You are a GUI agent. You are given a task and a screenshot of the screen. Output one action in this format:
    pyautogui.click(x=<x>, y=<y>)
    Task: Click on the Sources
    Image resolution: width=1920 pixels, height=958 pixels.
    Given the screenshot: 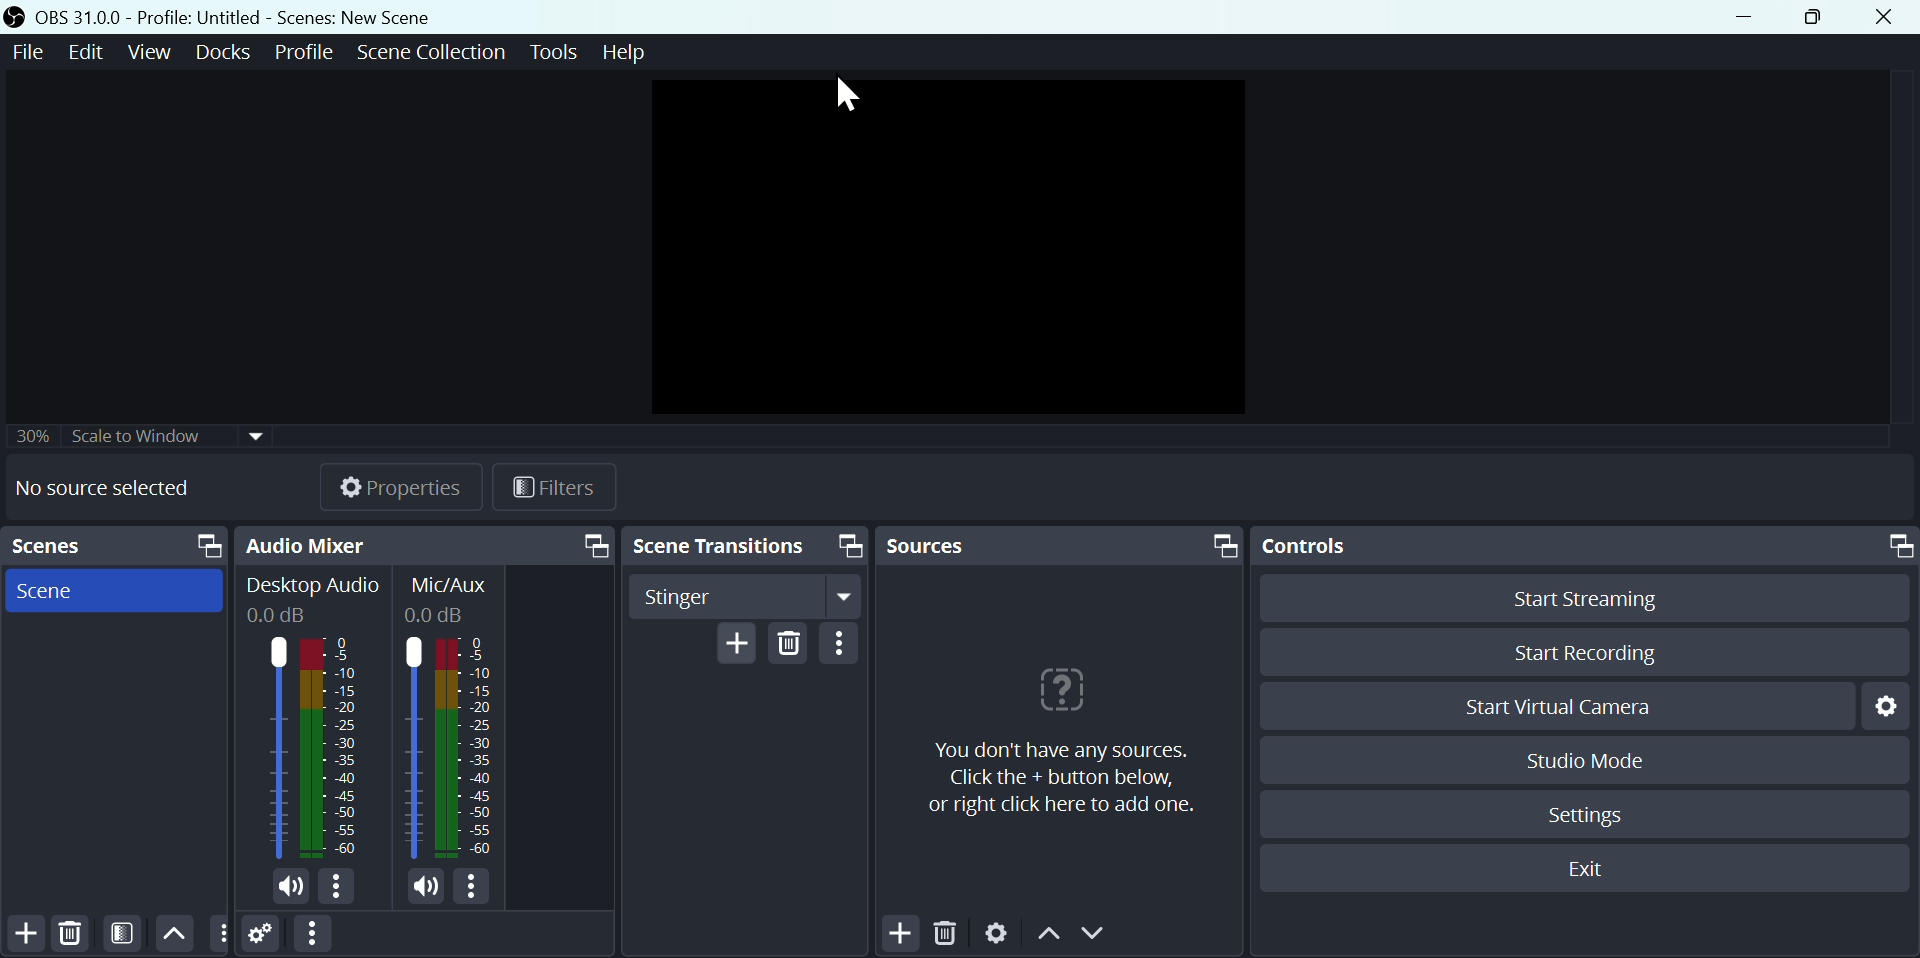 What is the action you would take?
    pyautogui.click(x=1061, y=544)
    